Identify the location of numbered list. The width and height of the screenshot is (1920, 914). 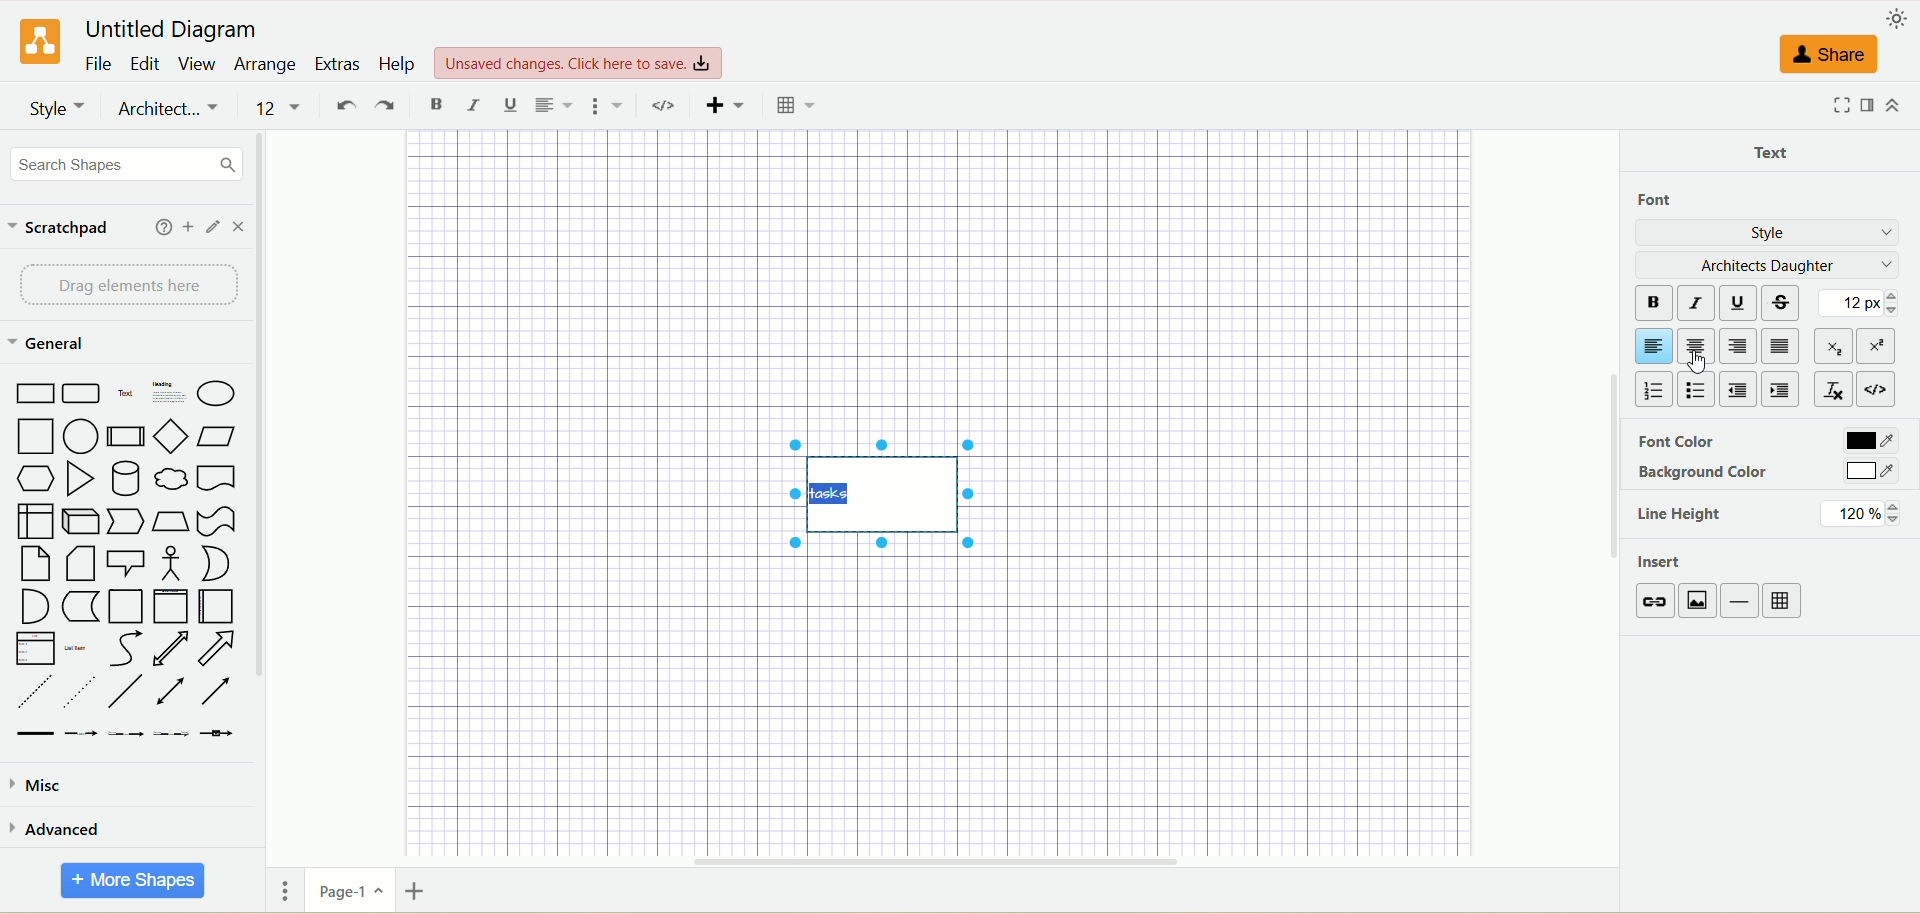
(1652, 390).